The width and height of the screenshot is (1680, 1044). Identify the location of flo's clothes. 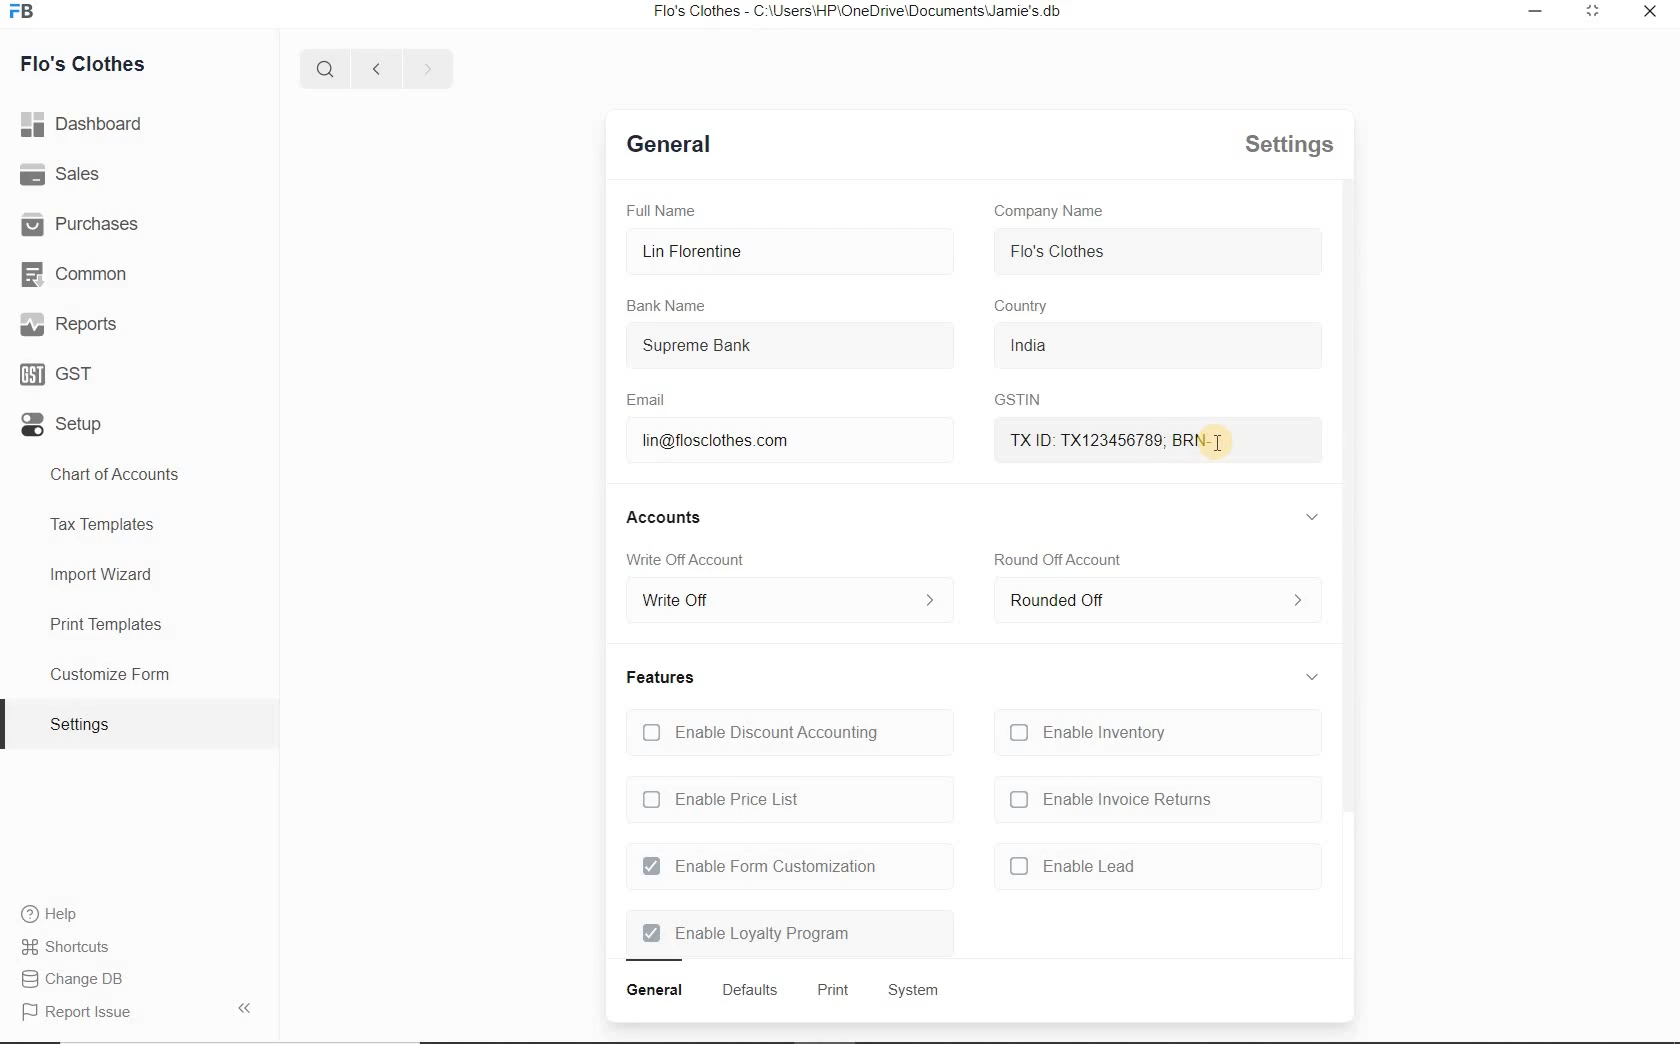
(1059, 251).